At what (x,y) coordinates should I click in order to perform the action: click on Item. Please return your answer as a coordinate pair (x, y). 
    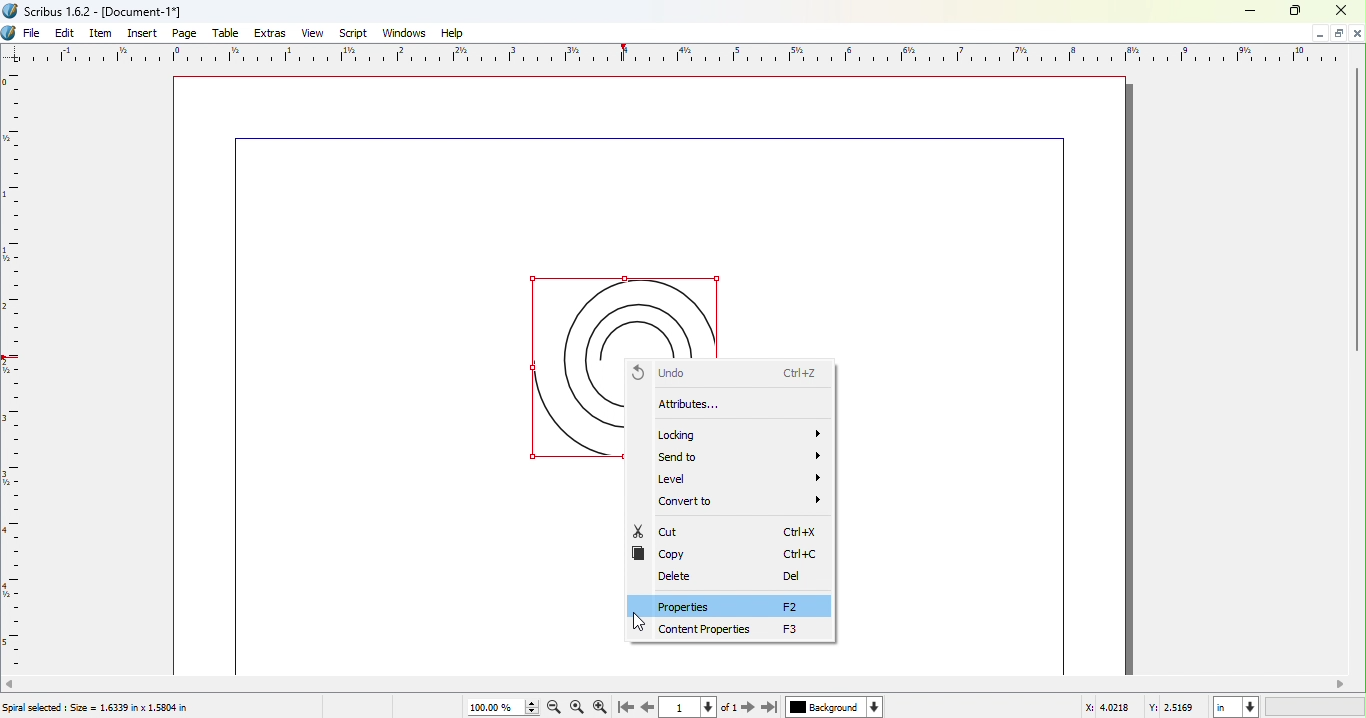
    Looking at the image, I should click on (101, 33).